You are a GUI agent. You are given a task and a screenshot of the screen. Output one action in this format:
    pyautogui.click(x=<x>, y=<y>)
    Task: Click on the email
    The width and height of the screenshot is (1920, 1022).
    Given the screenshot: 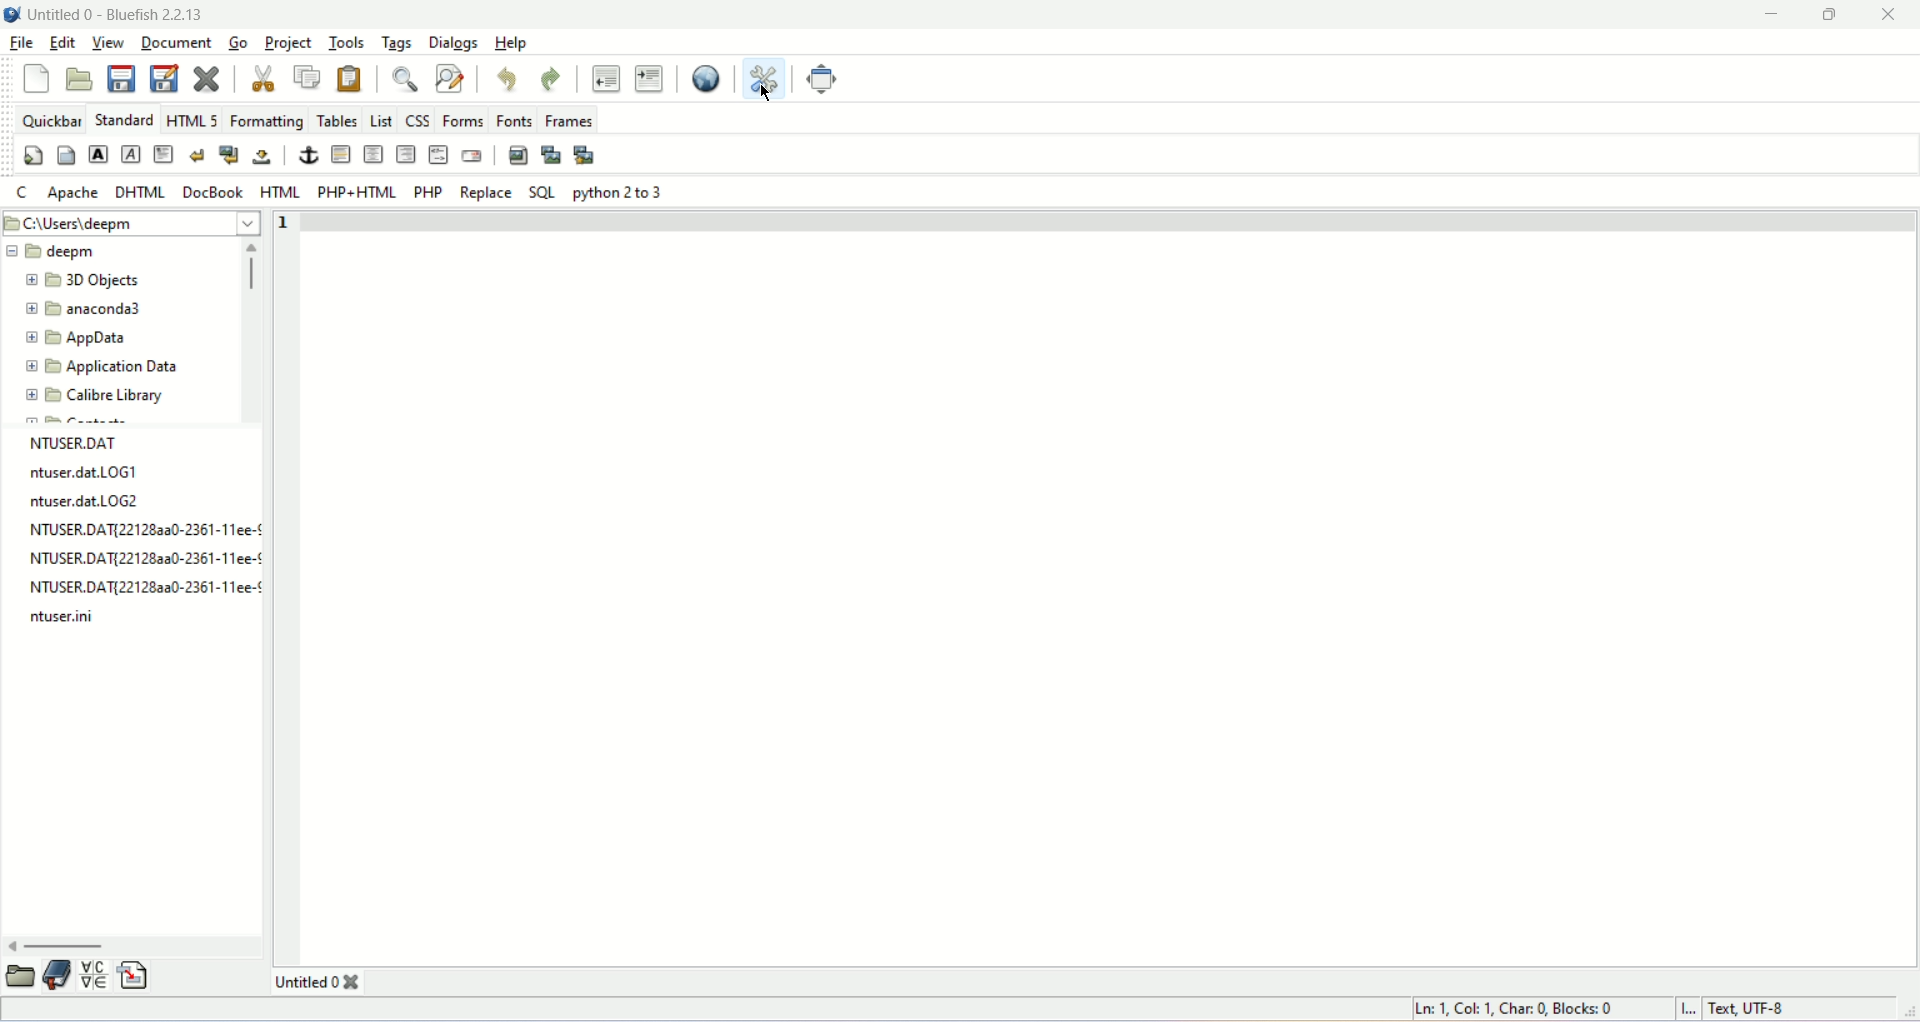 What is the action you would take?
    pyautogui.click(x=472, y=156)
    